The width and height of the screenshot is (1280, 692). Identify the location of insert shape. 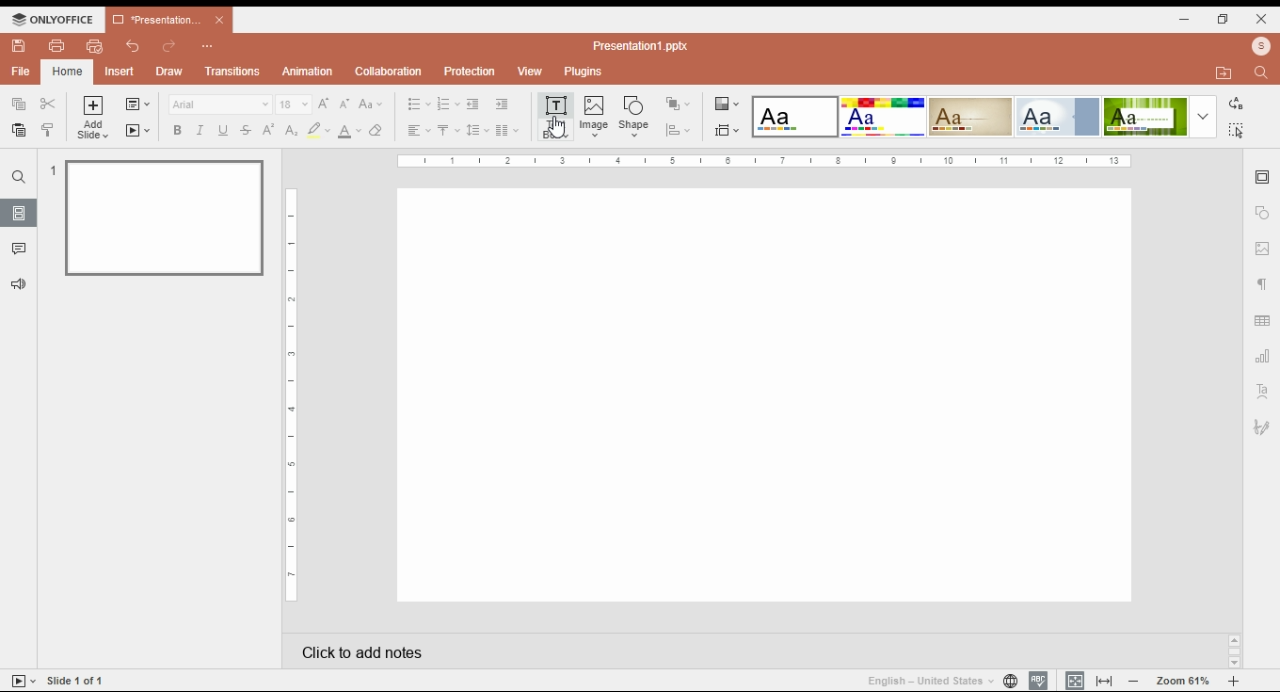
(633, 115).